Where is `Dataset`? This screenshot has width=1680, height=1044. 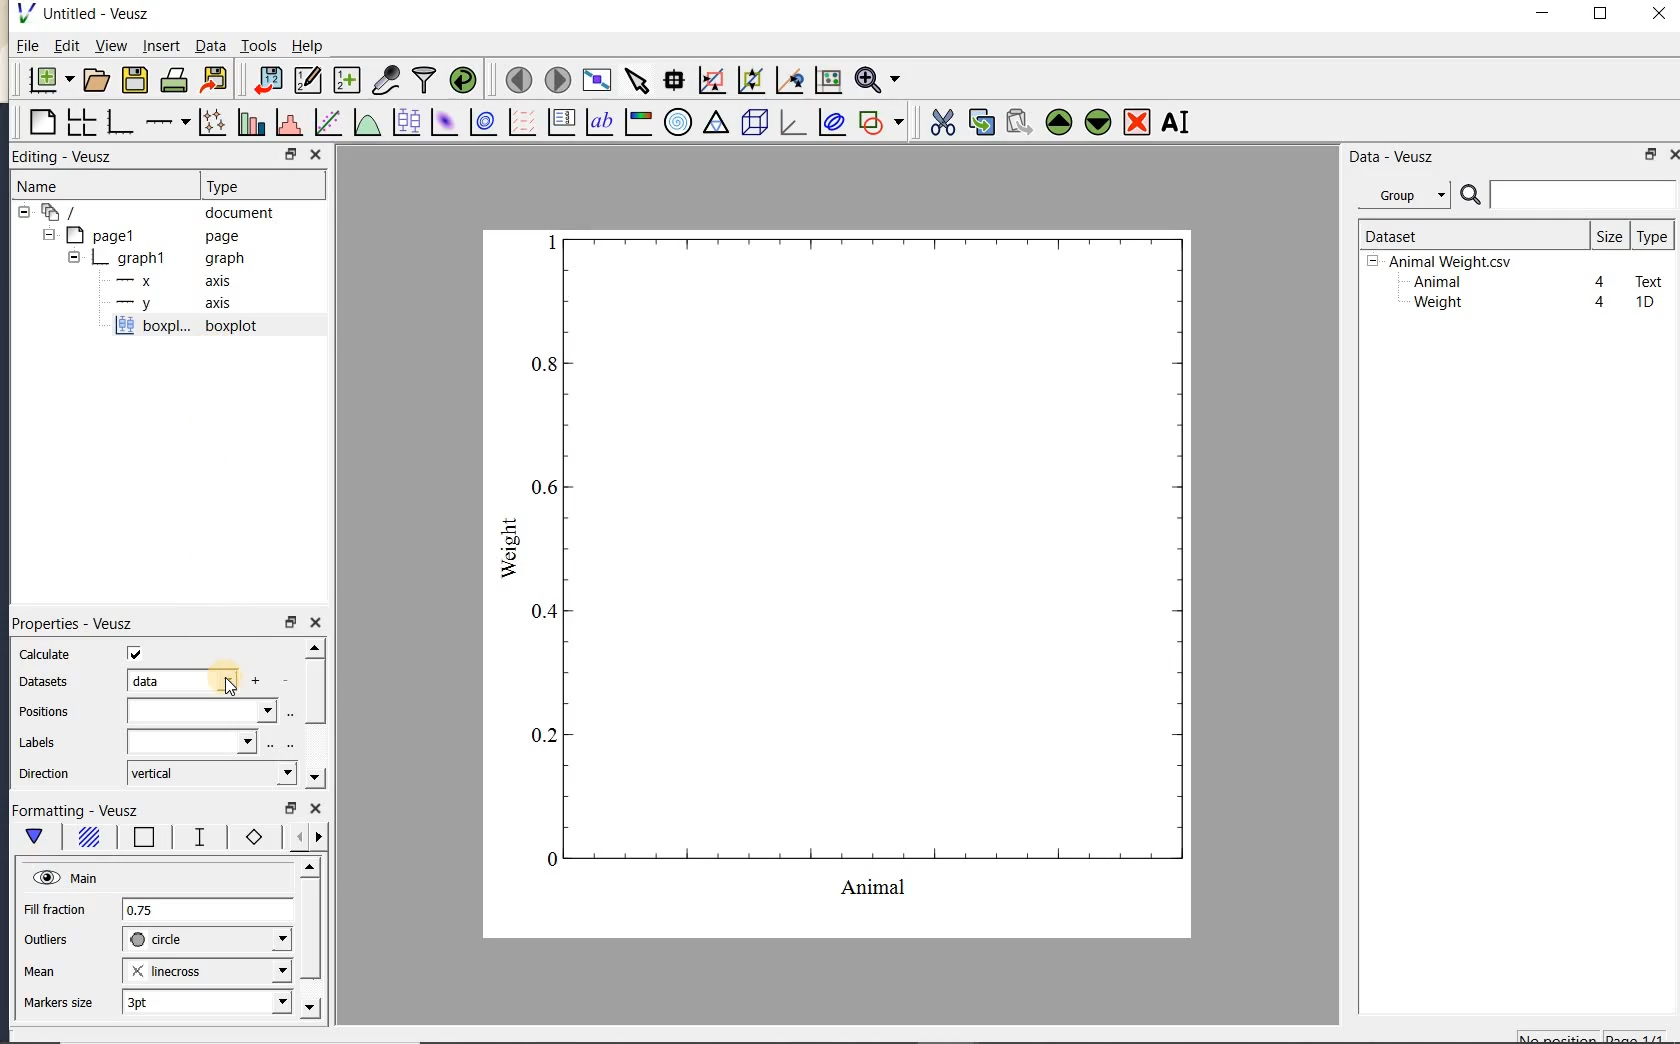 Dataset is located at coordinates (1465, 235).